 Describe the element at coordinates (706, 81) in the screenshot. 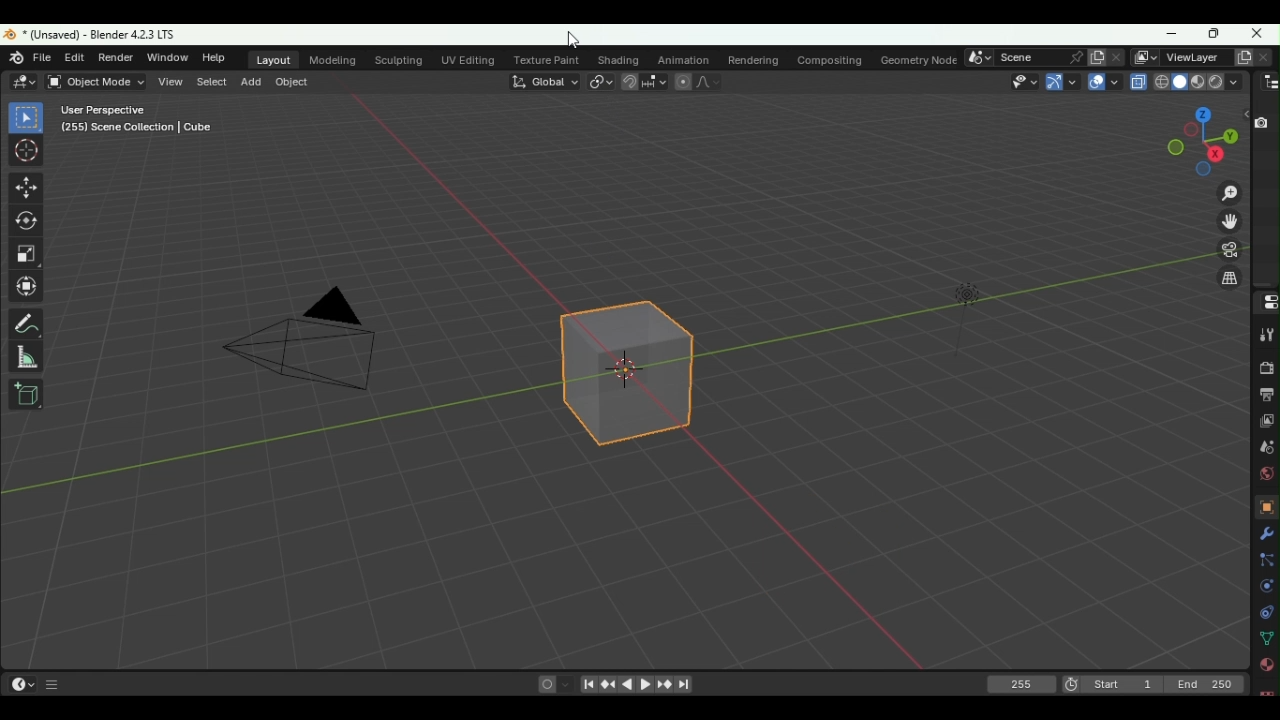

I see `Proportional editing falloff` at that location.